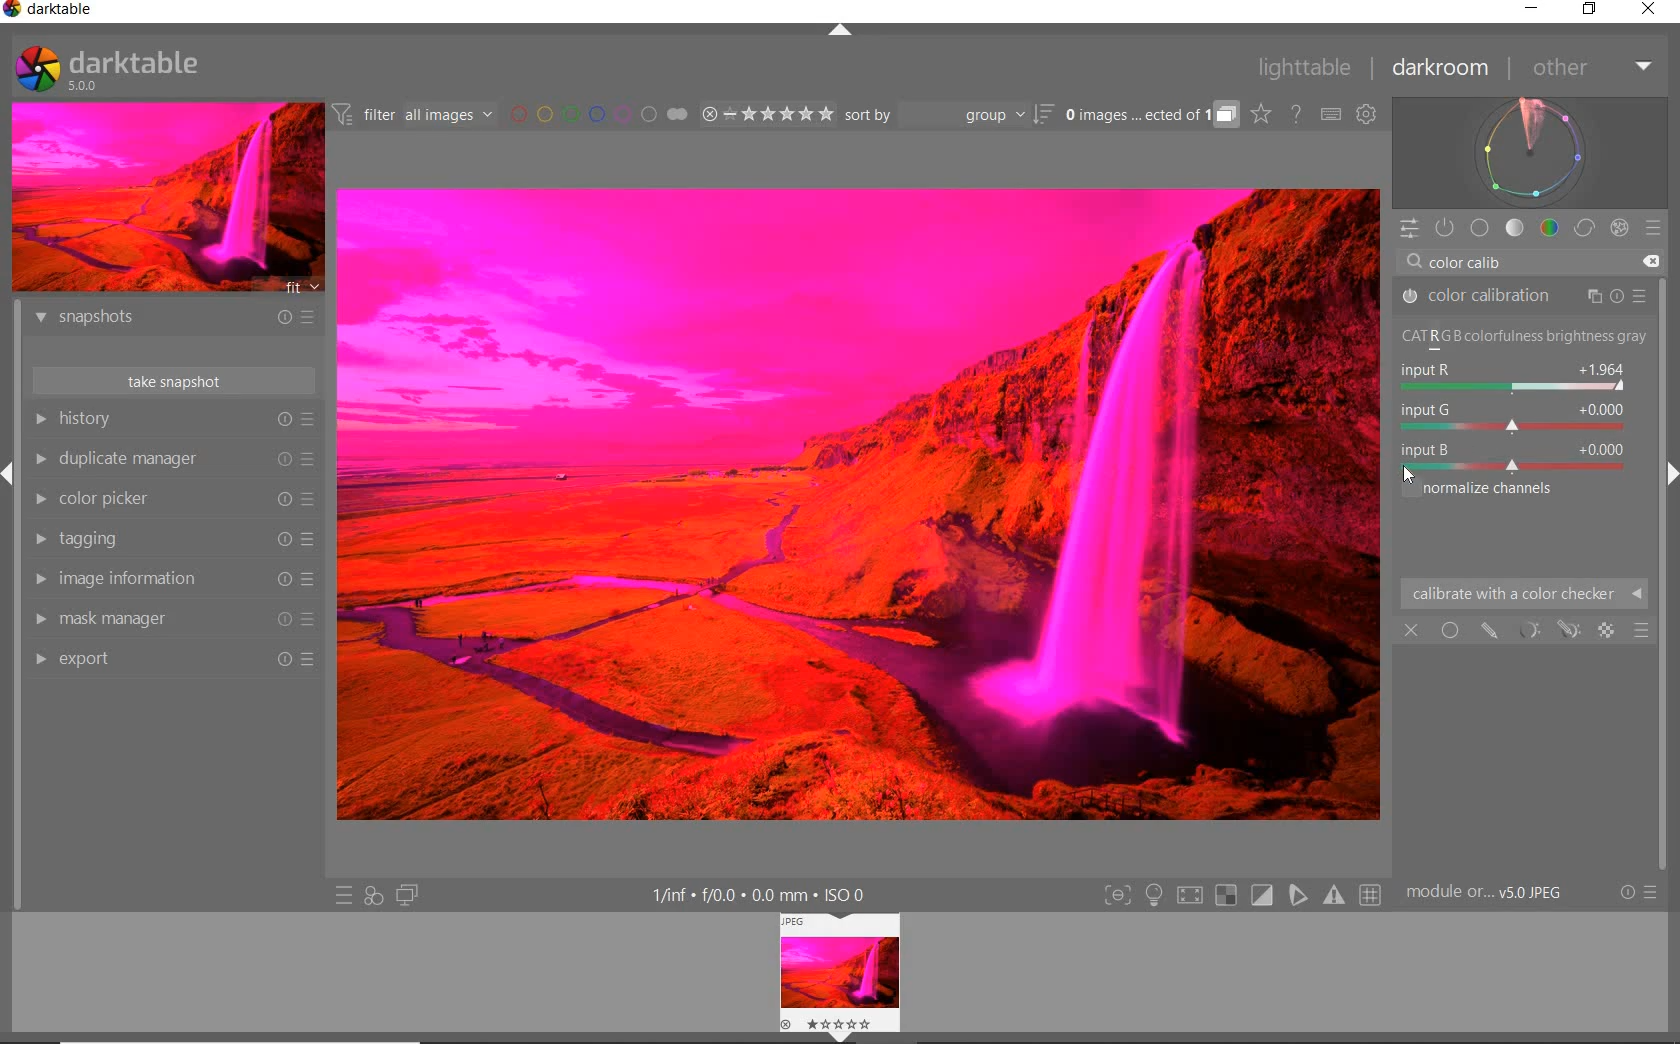  What do you see at coordinates (1152, 115) in the screenshot?
I see `EXPAND GROUPED IMAGES` at bounding box center [1152, 115].